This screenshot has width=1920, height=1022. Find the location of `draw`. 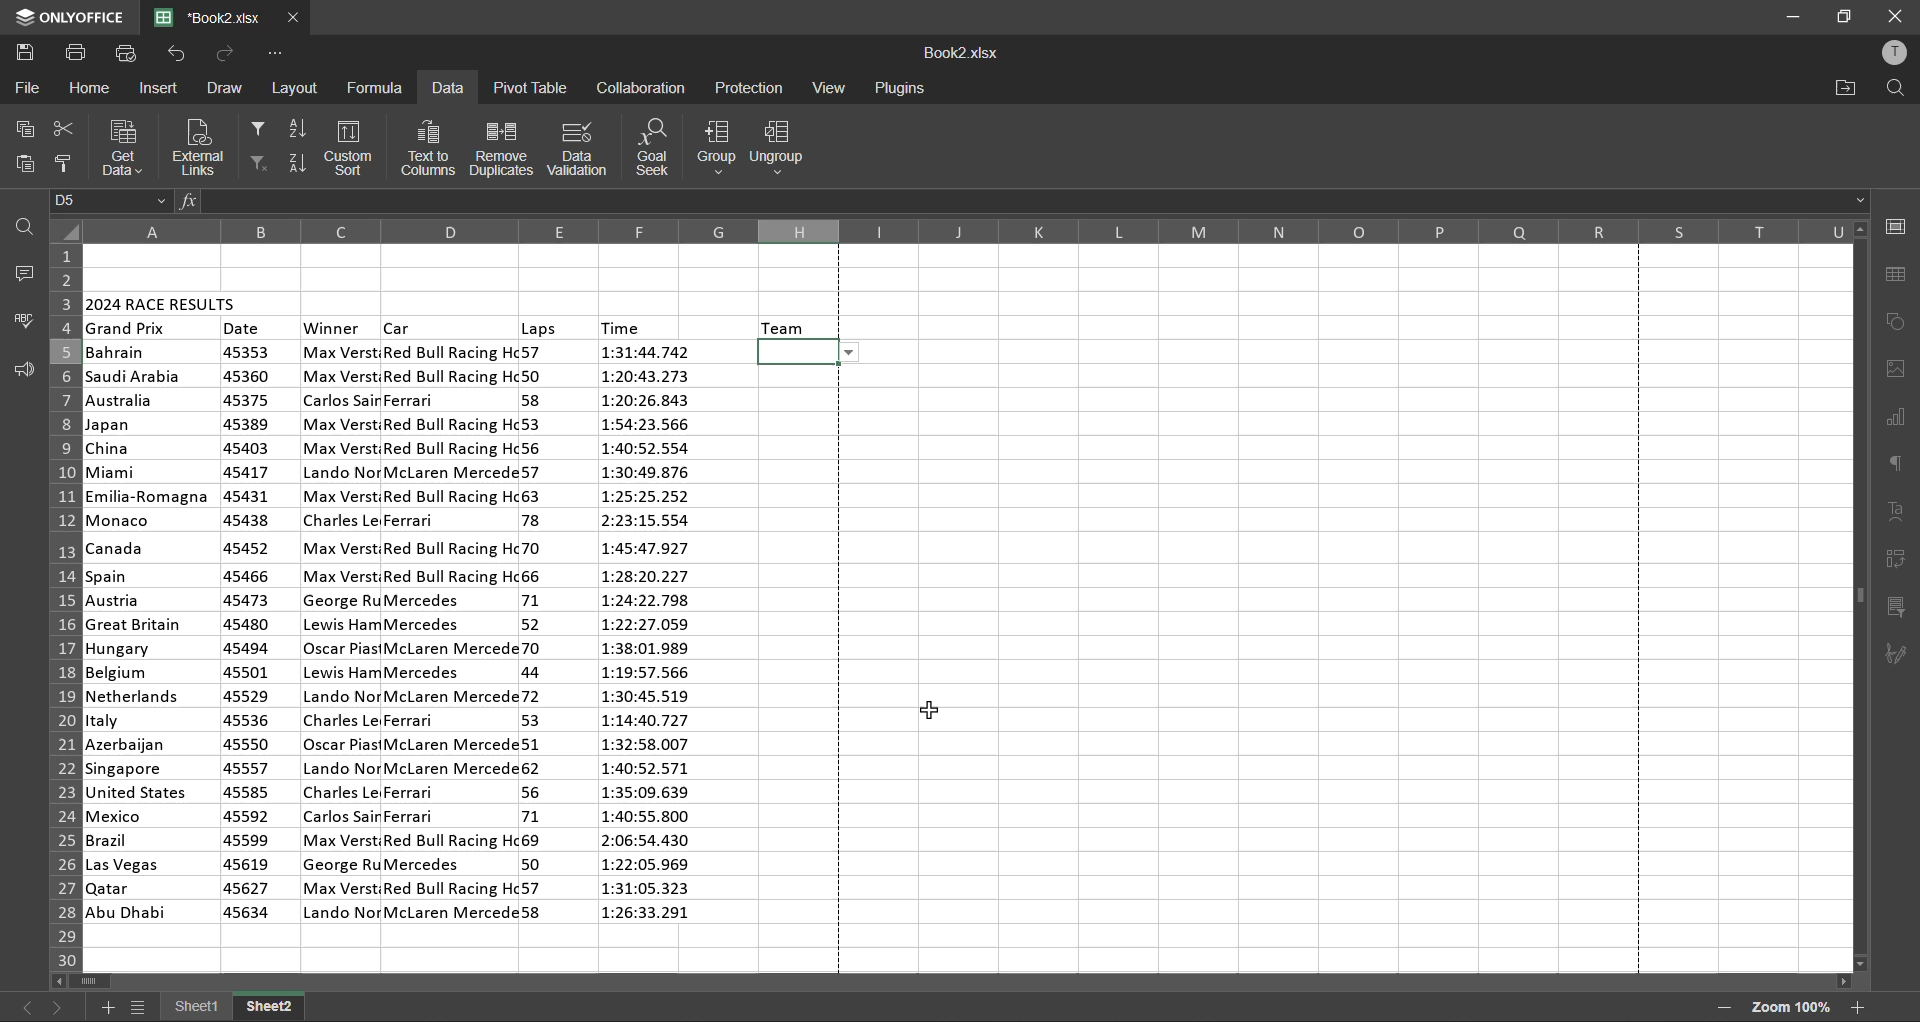

draw is located at coordinates (226, 85).